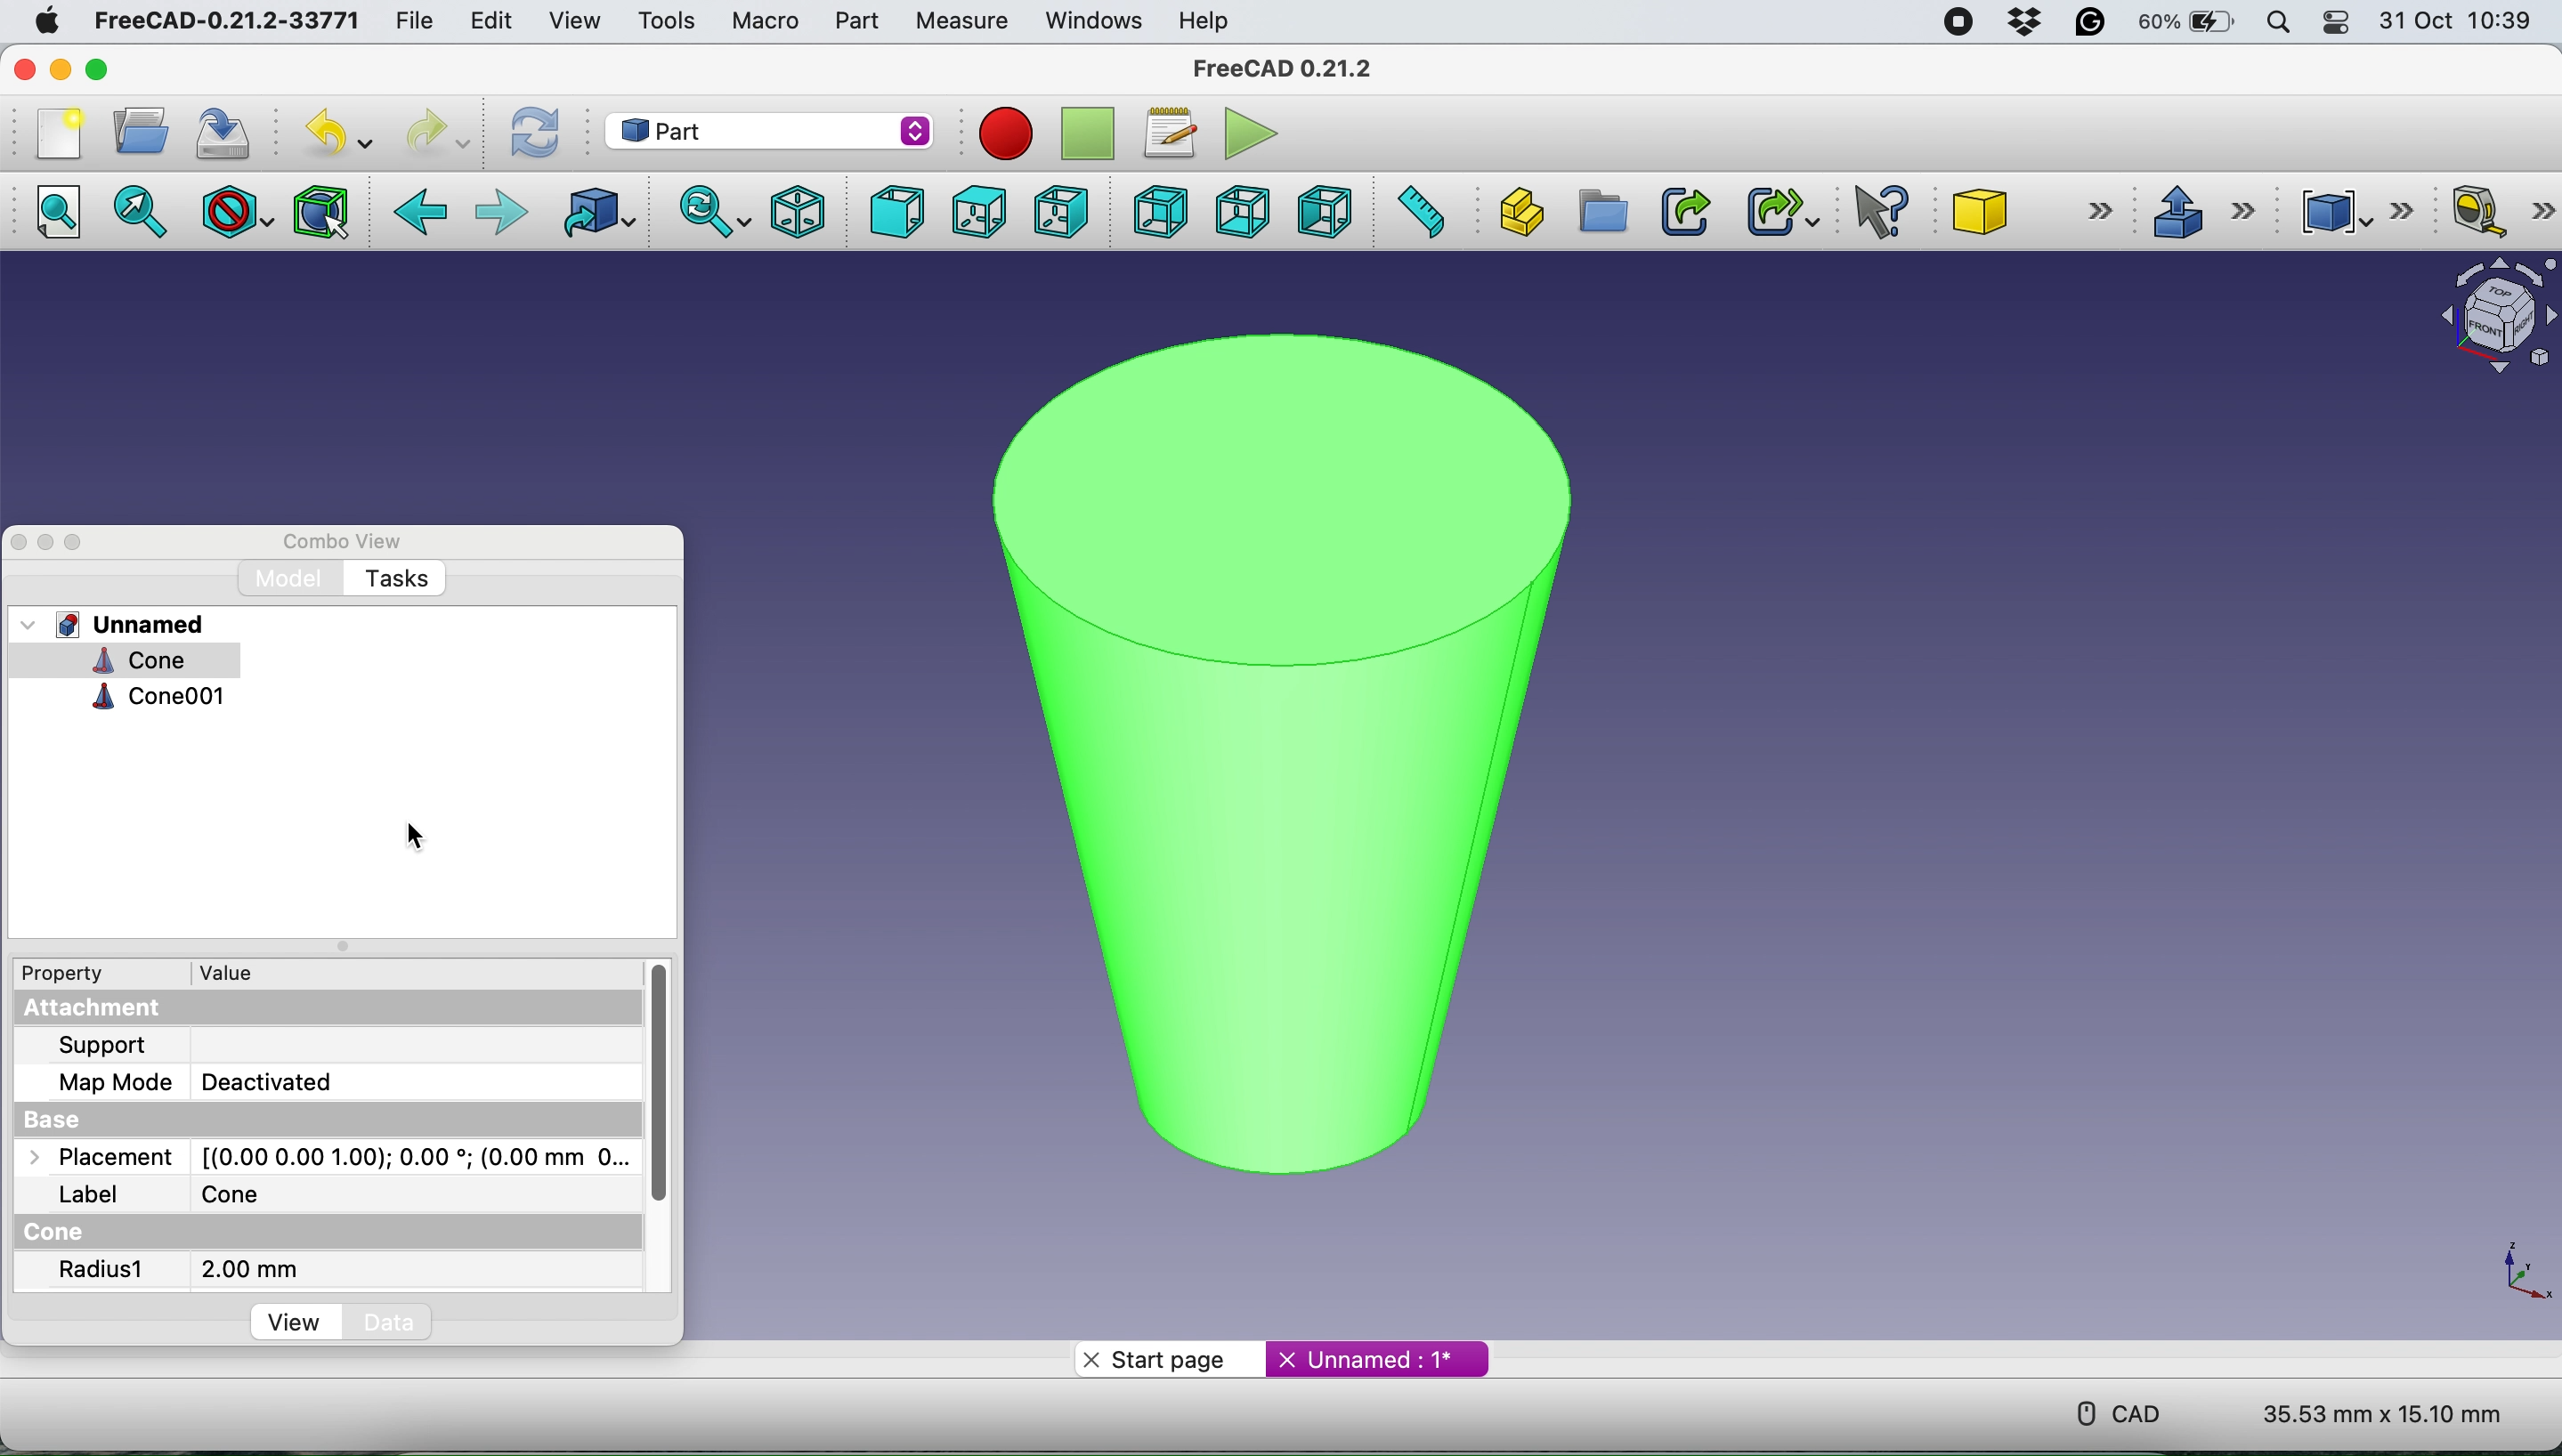 The image size is (2562, 1456). I want to click on whats this, so click(1871, 213).